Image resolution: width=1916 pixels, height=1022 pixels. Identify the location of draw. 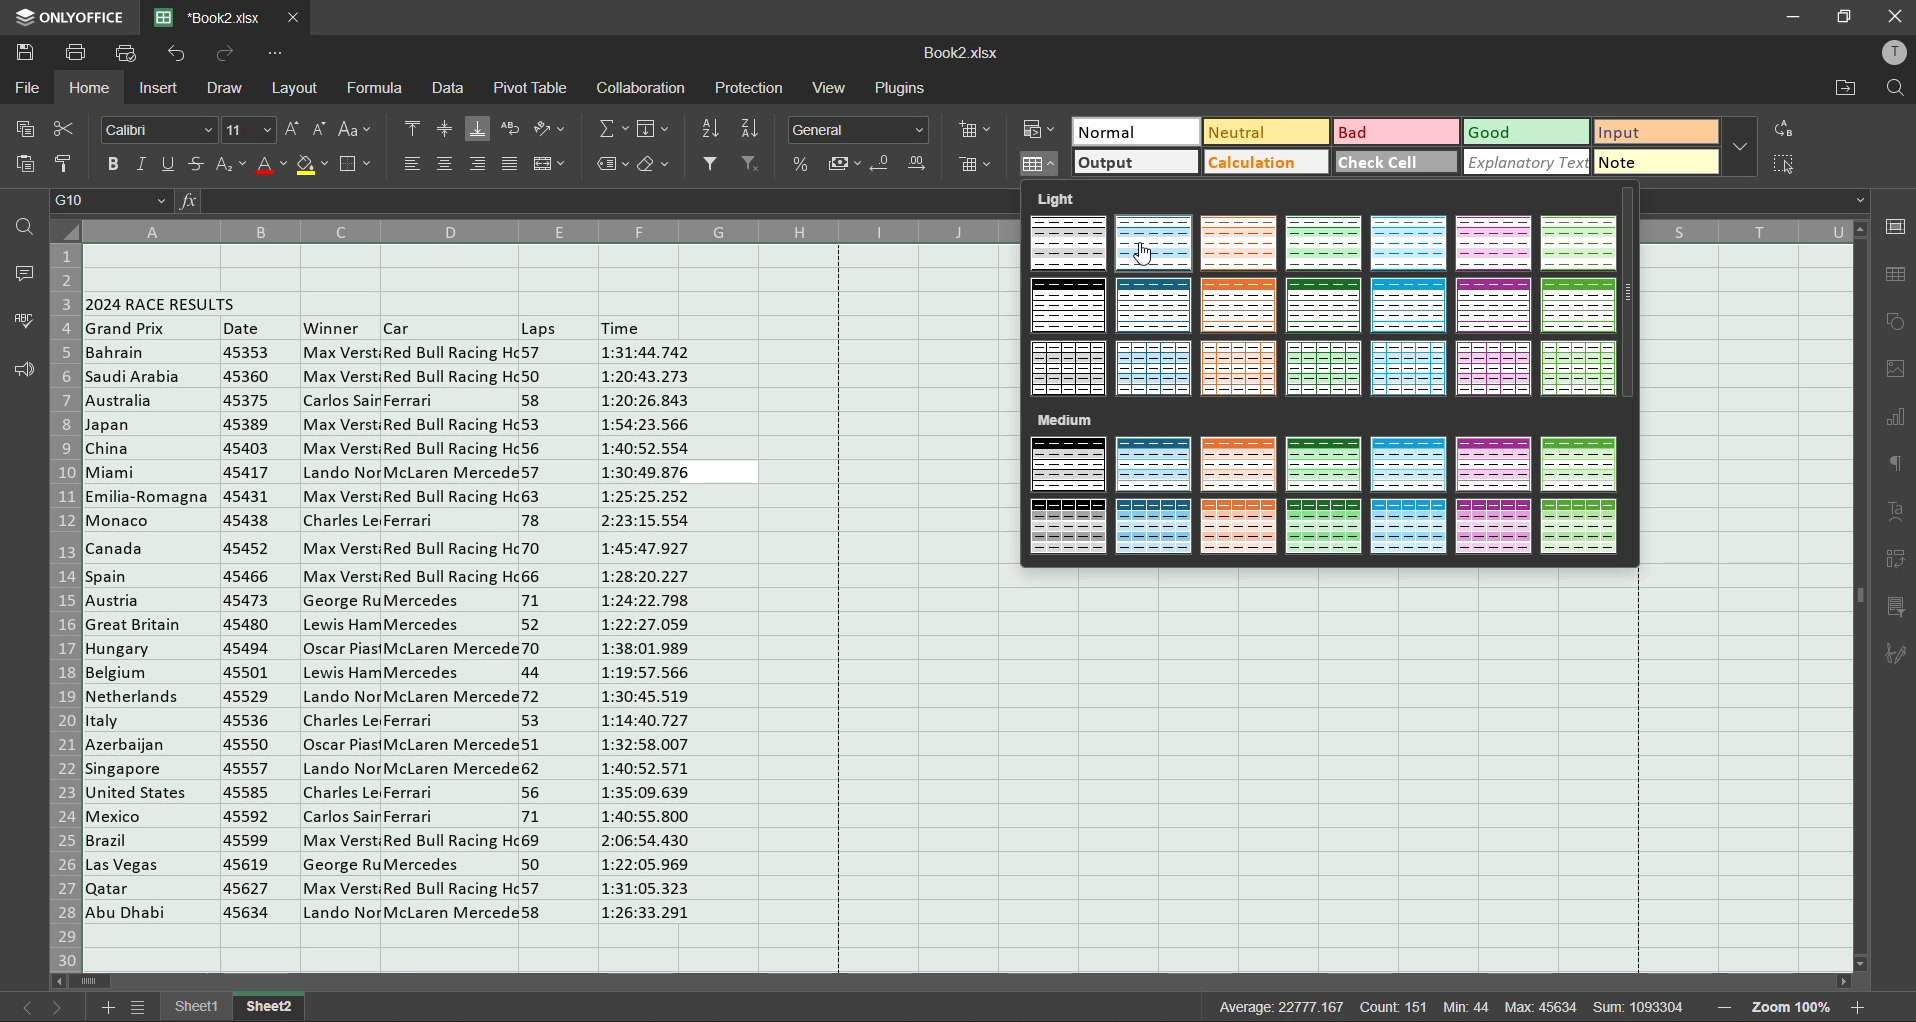
(225, 91).